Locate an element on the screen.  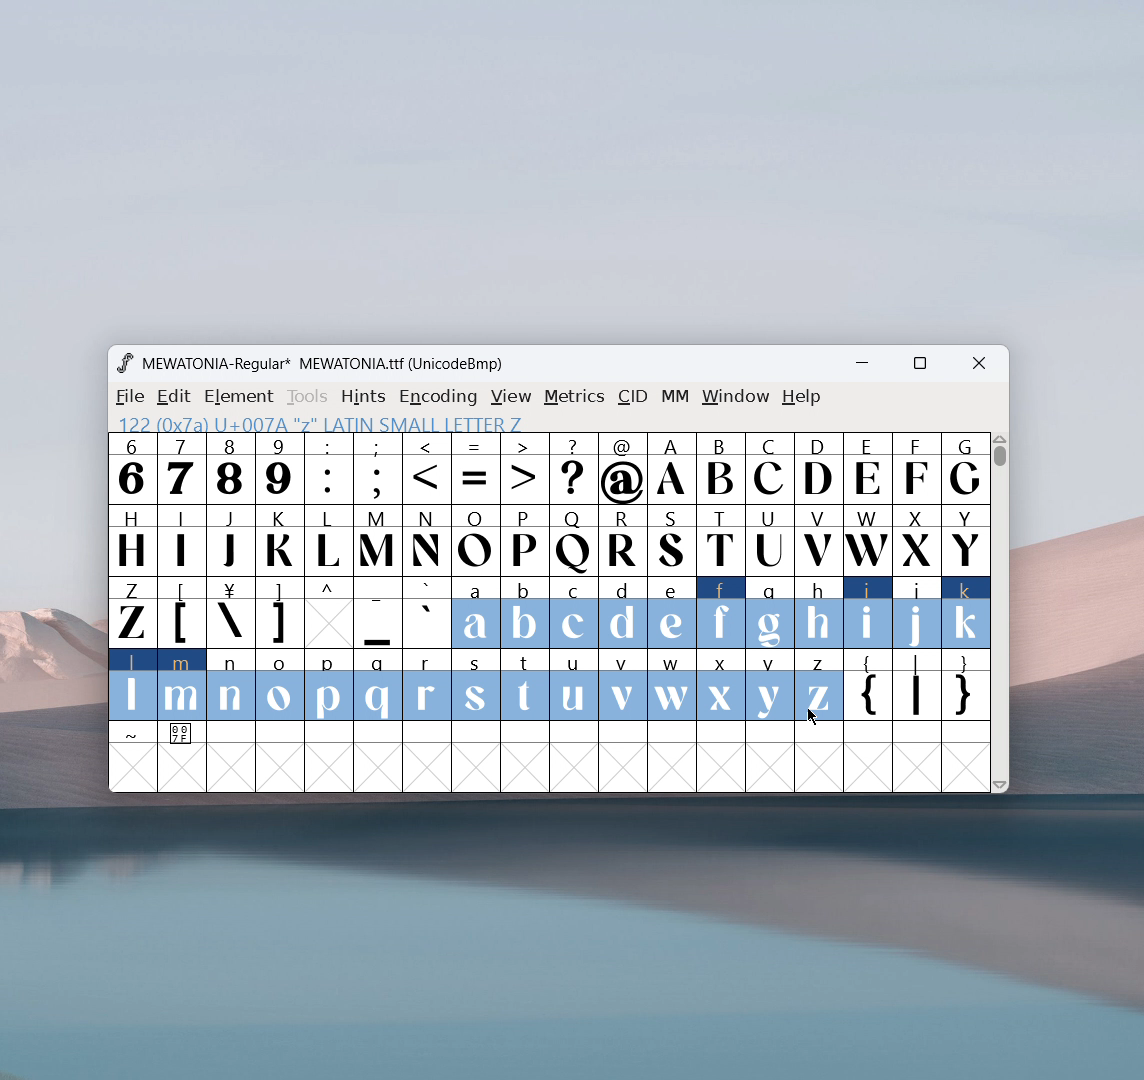
? is located at coordinates (574, 470).